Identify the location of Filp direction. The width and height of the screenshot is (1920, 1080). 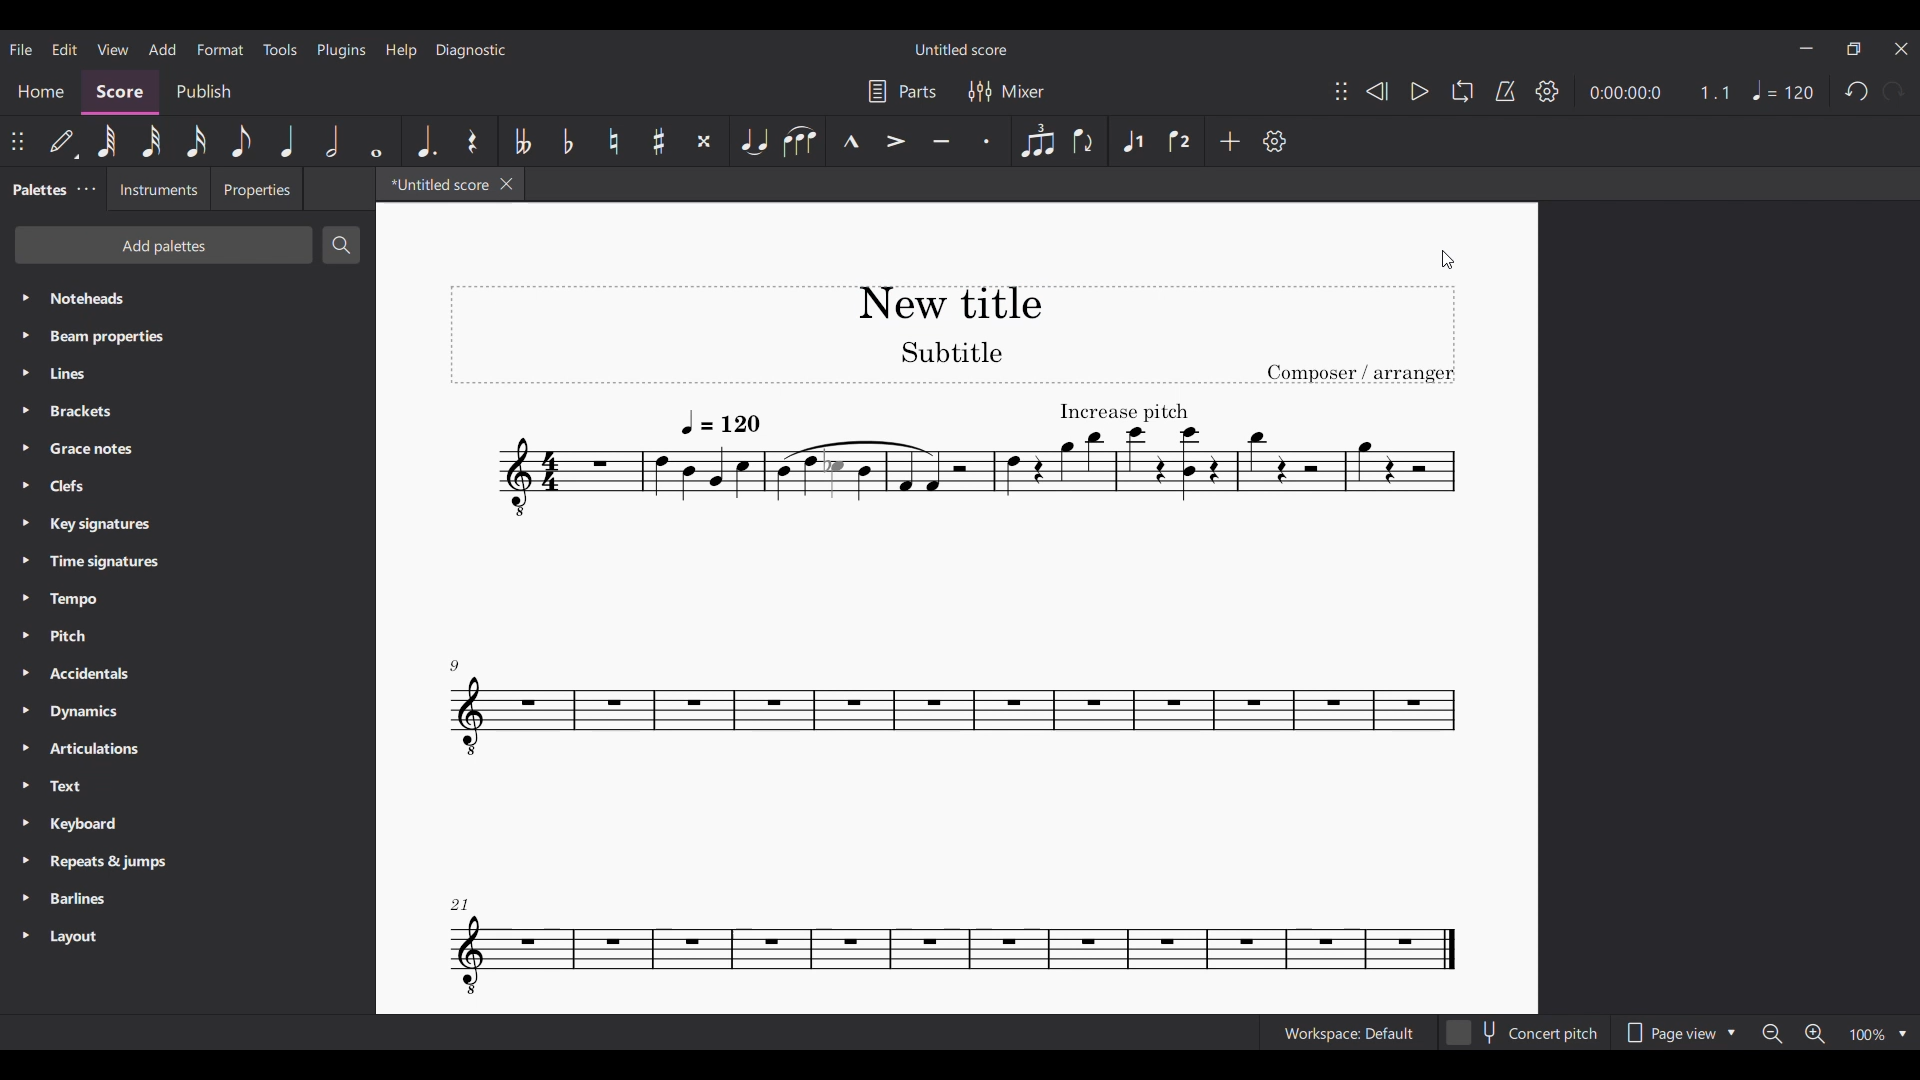
(1082, 141).